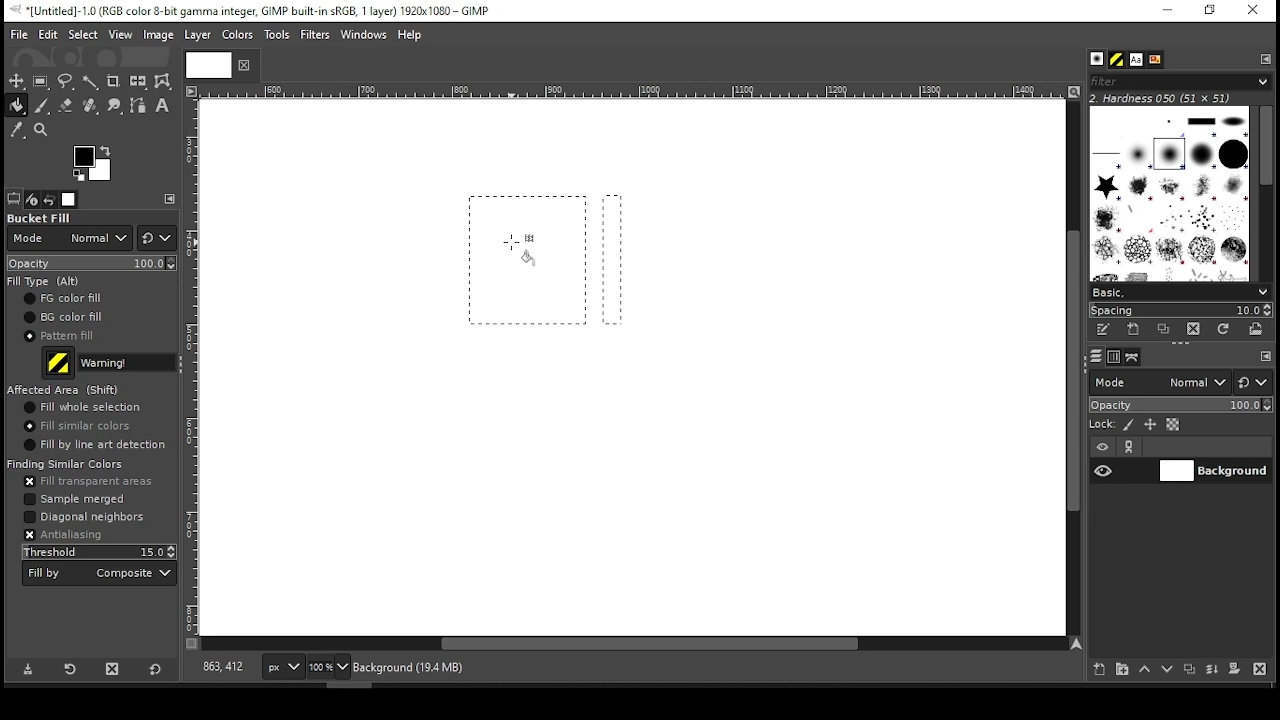  I want to click on paths tool, so click(139, 107).